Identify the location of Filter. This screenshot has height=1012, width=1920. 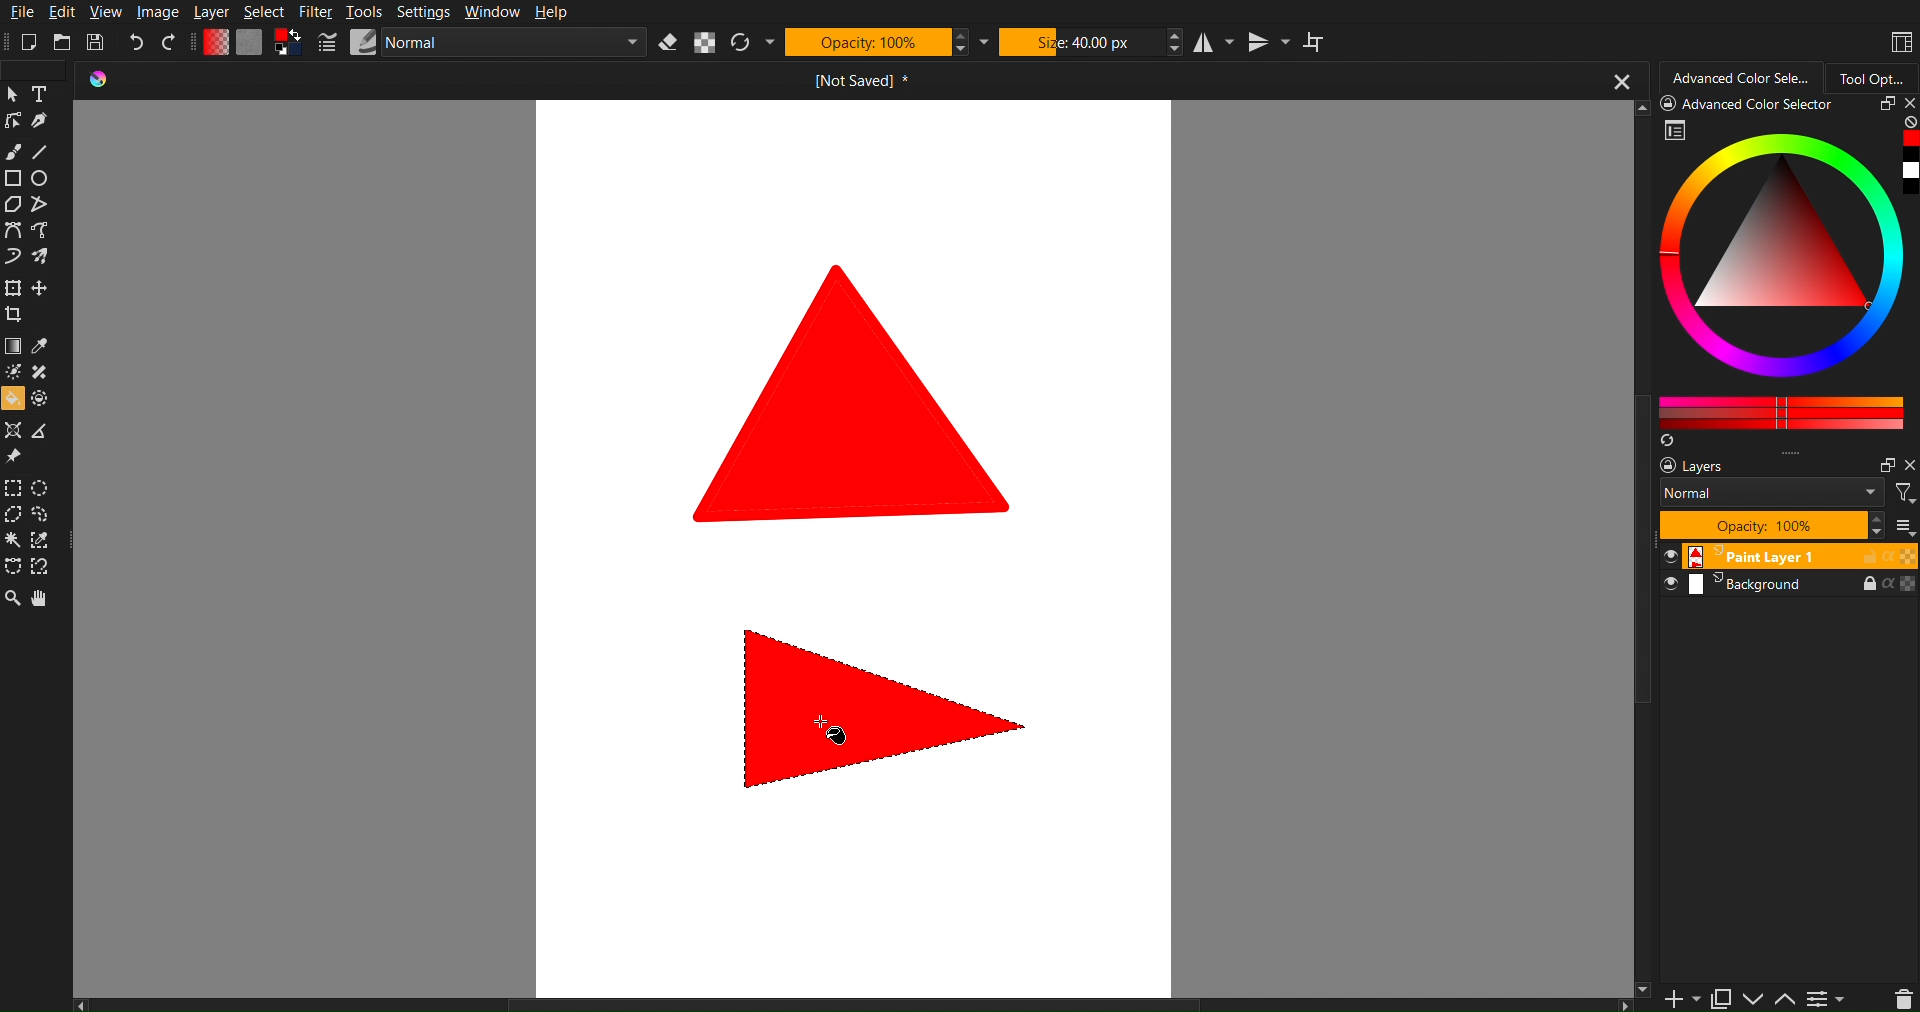
(315, 12).